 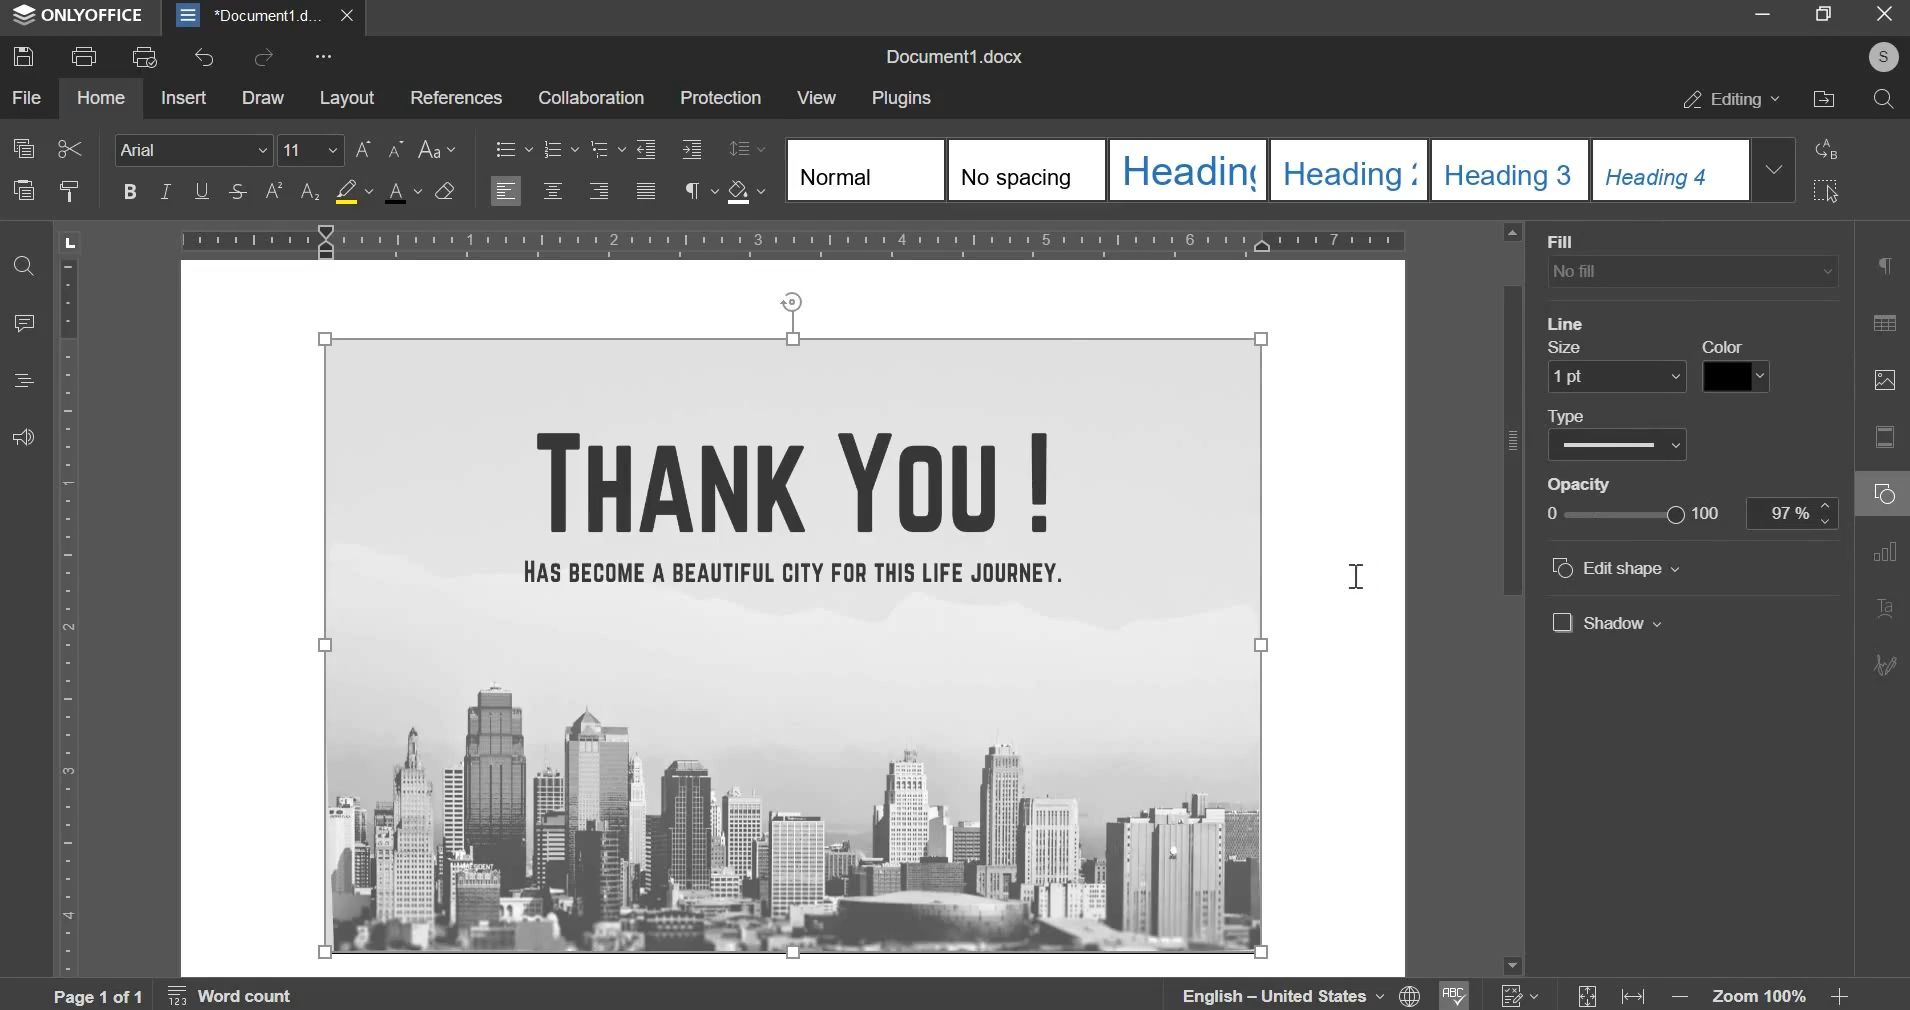 What do you see at coordinates (901, 99) in the screenshot?
I see `plugins` at bounding box center [901, 99].